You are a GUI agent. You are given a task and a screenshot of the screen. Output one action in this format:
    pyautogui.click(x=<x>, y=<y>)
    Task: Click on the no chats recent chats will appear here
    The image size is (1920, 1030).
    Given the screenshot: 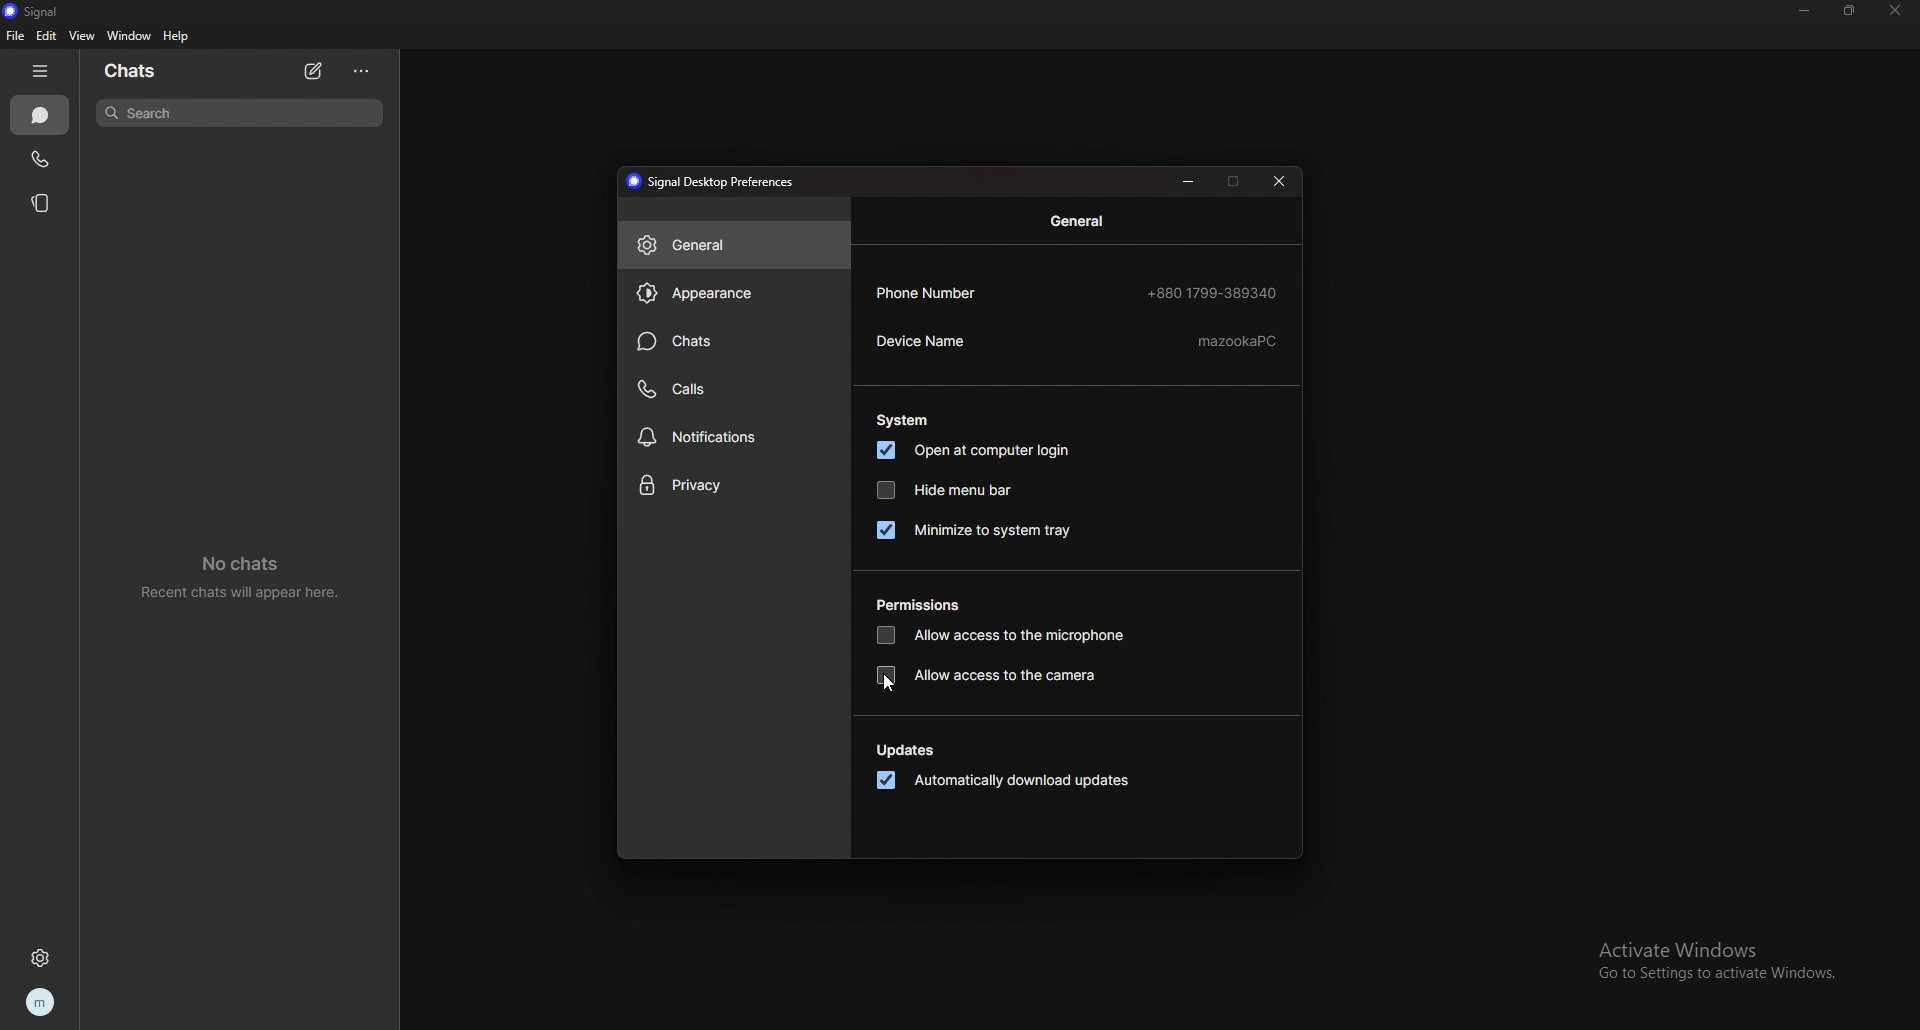 What is the action you would take?
    pyautogui.click(x=247, y=581)
    